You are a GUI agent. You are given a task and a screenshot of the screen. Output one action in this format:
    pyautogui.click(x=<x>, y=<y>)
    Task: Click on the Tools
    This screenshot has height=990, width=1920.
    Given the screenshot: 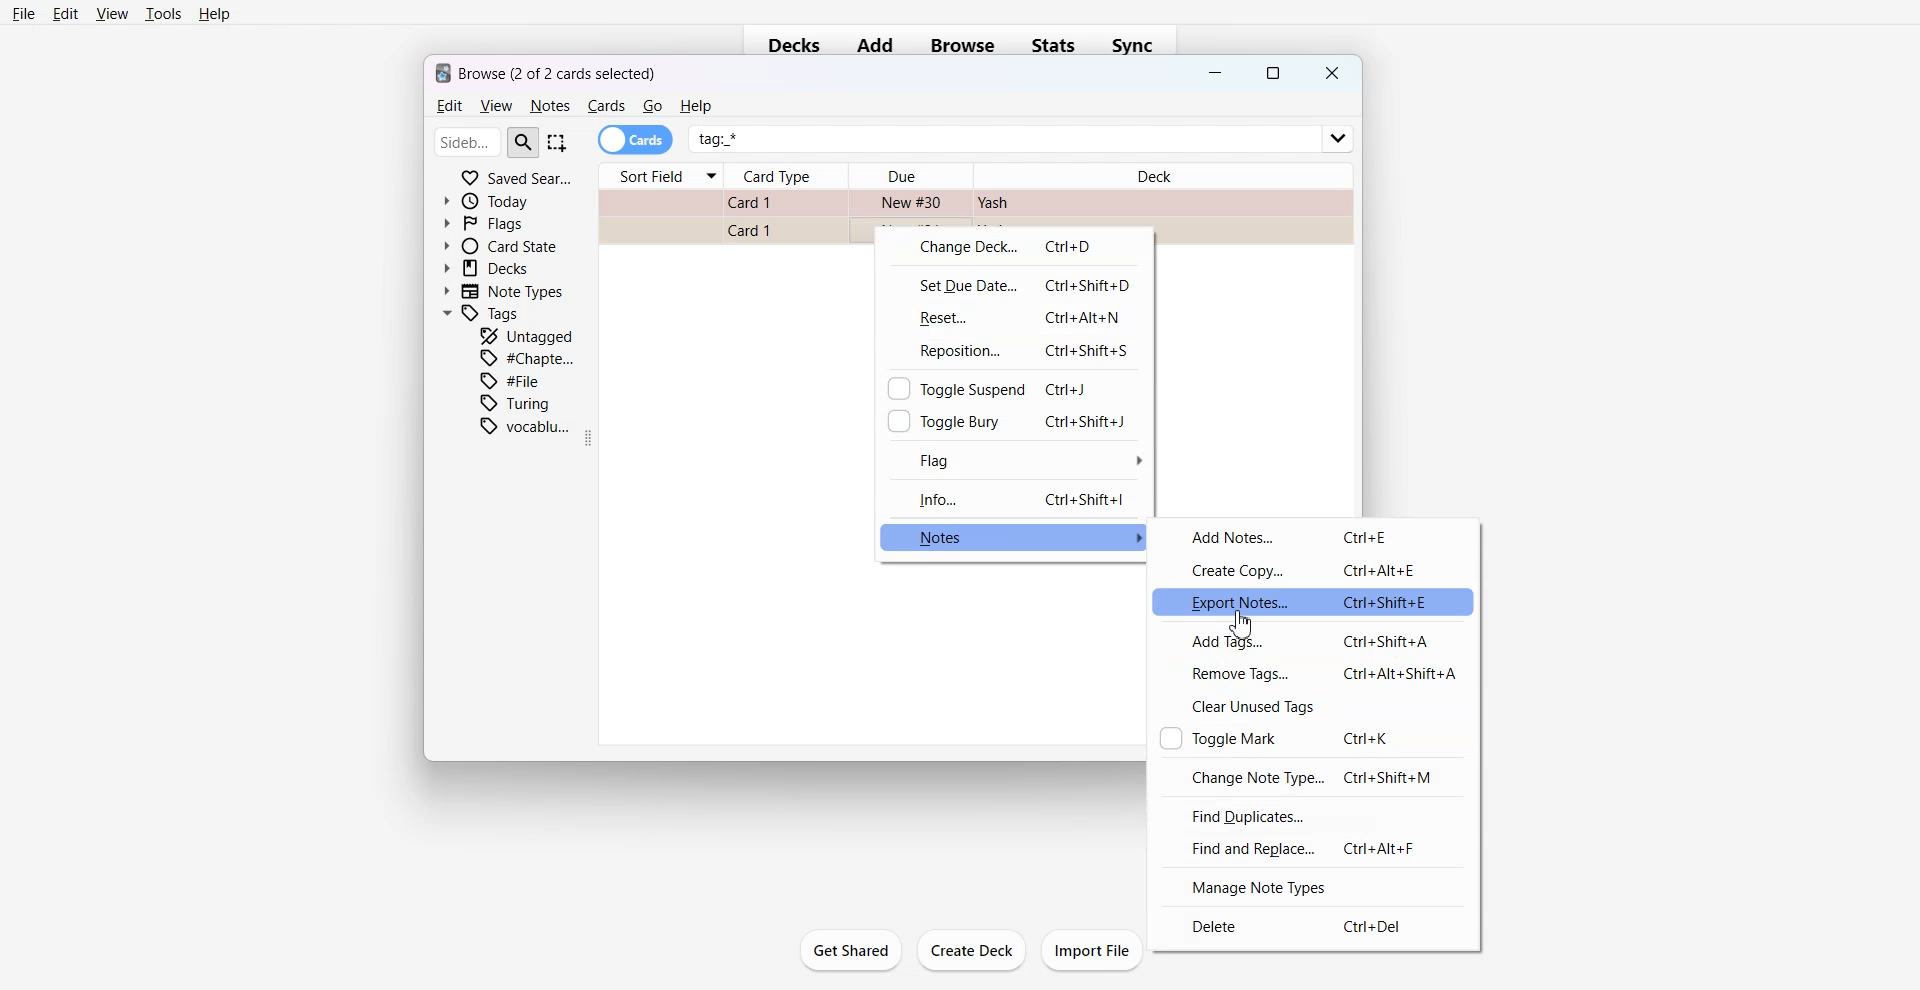 What is the action you would take?
    pyautogui.click(x=163, y=14)
    